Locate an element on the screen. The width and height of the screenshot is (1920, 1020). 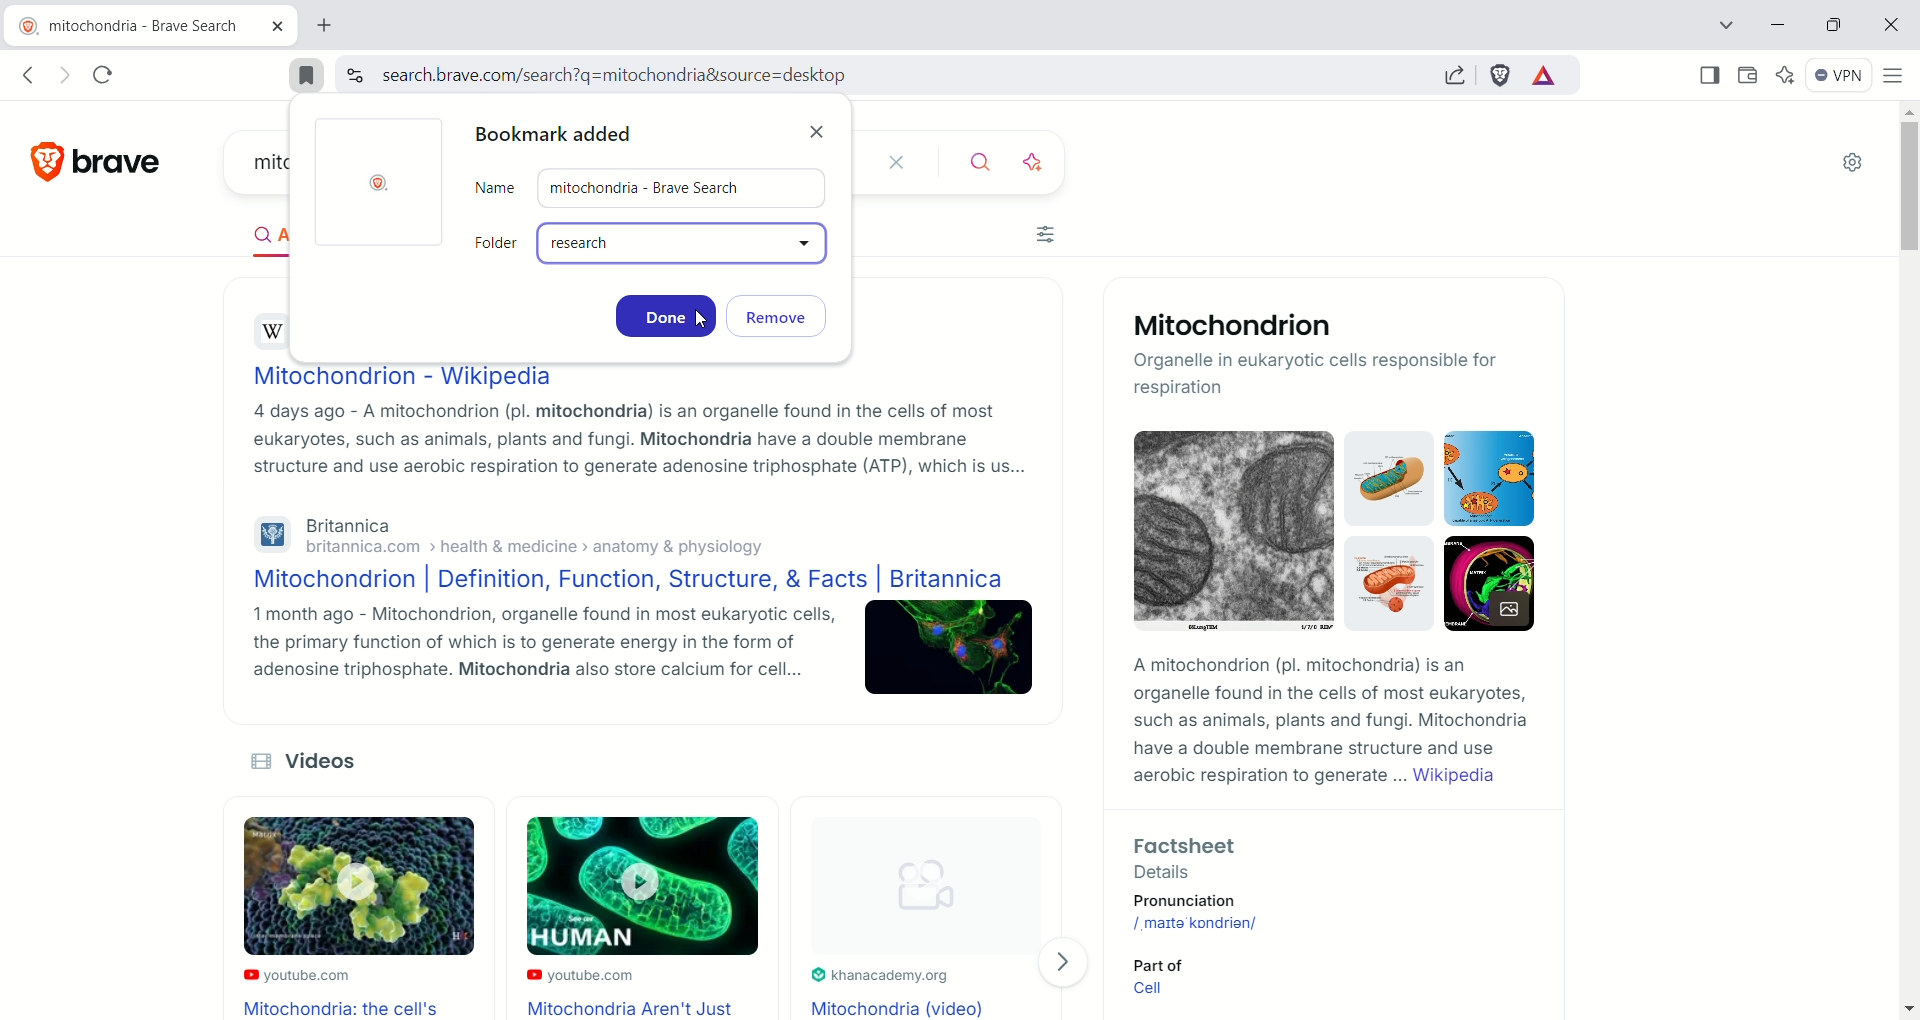
customize and control brave is located at coordinates (1894, 75).